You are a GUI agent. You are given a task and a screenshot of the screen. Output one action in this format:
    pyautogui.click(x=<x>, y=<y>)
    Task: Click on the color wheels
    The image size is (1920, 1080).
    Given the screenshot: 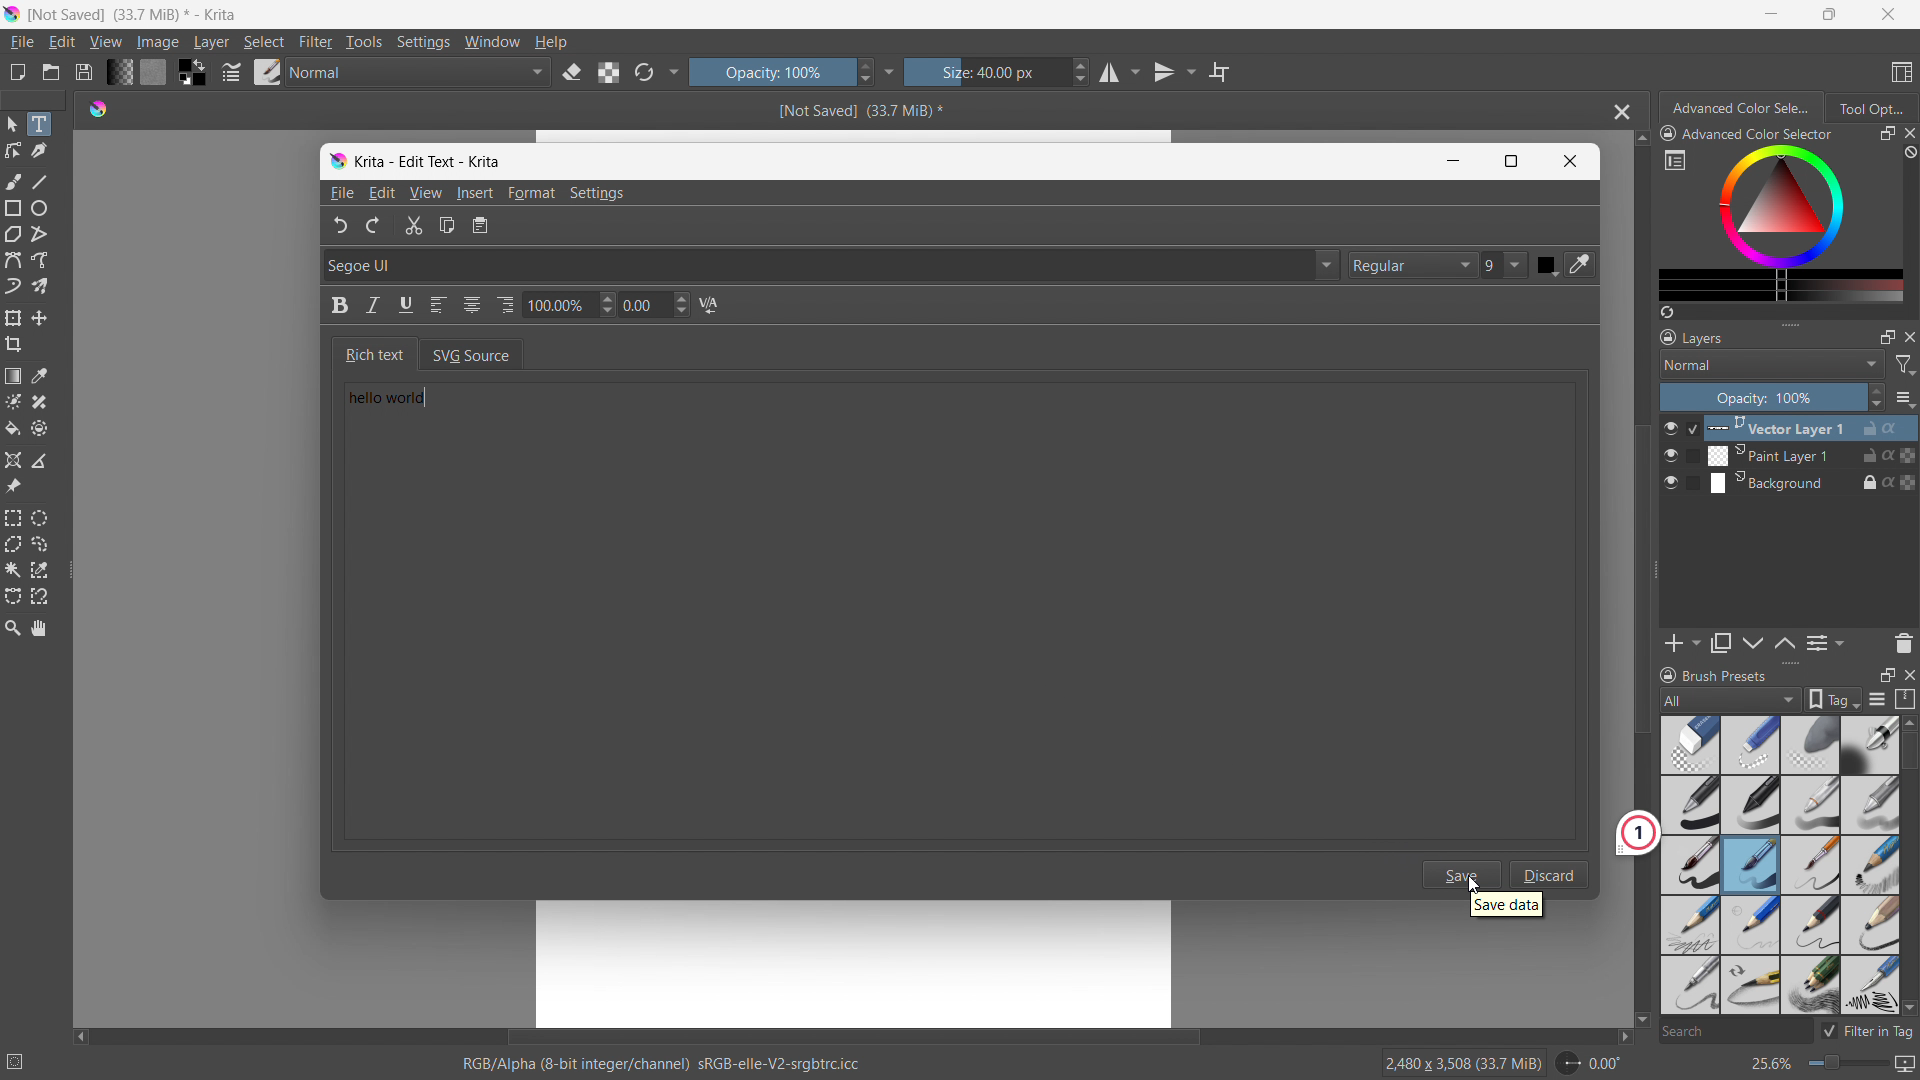 What is the action you would take?
    pyautogui.click(x=1781, y=205)
    